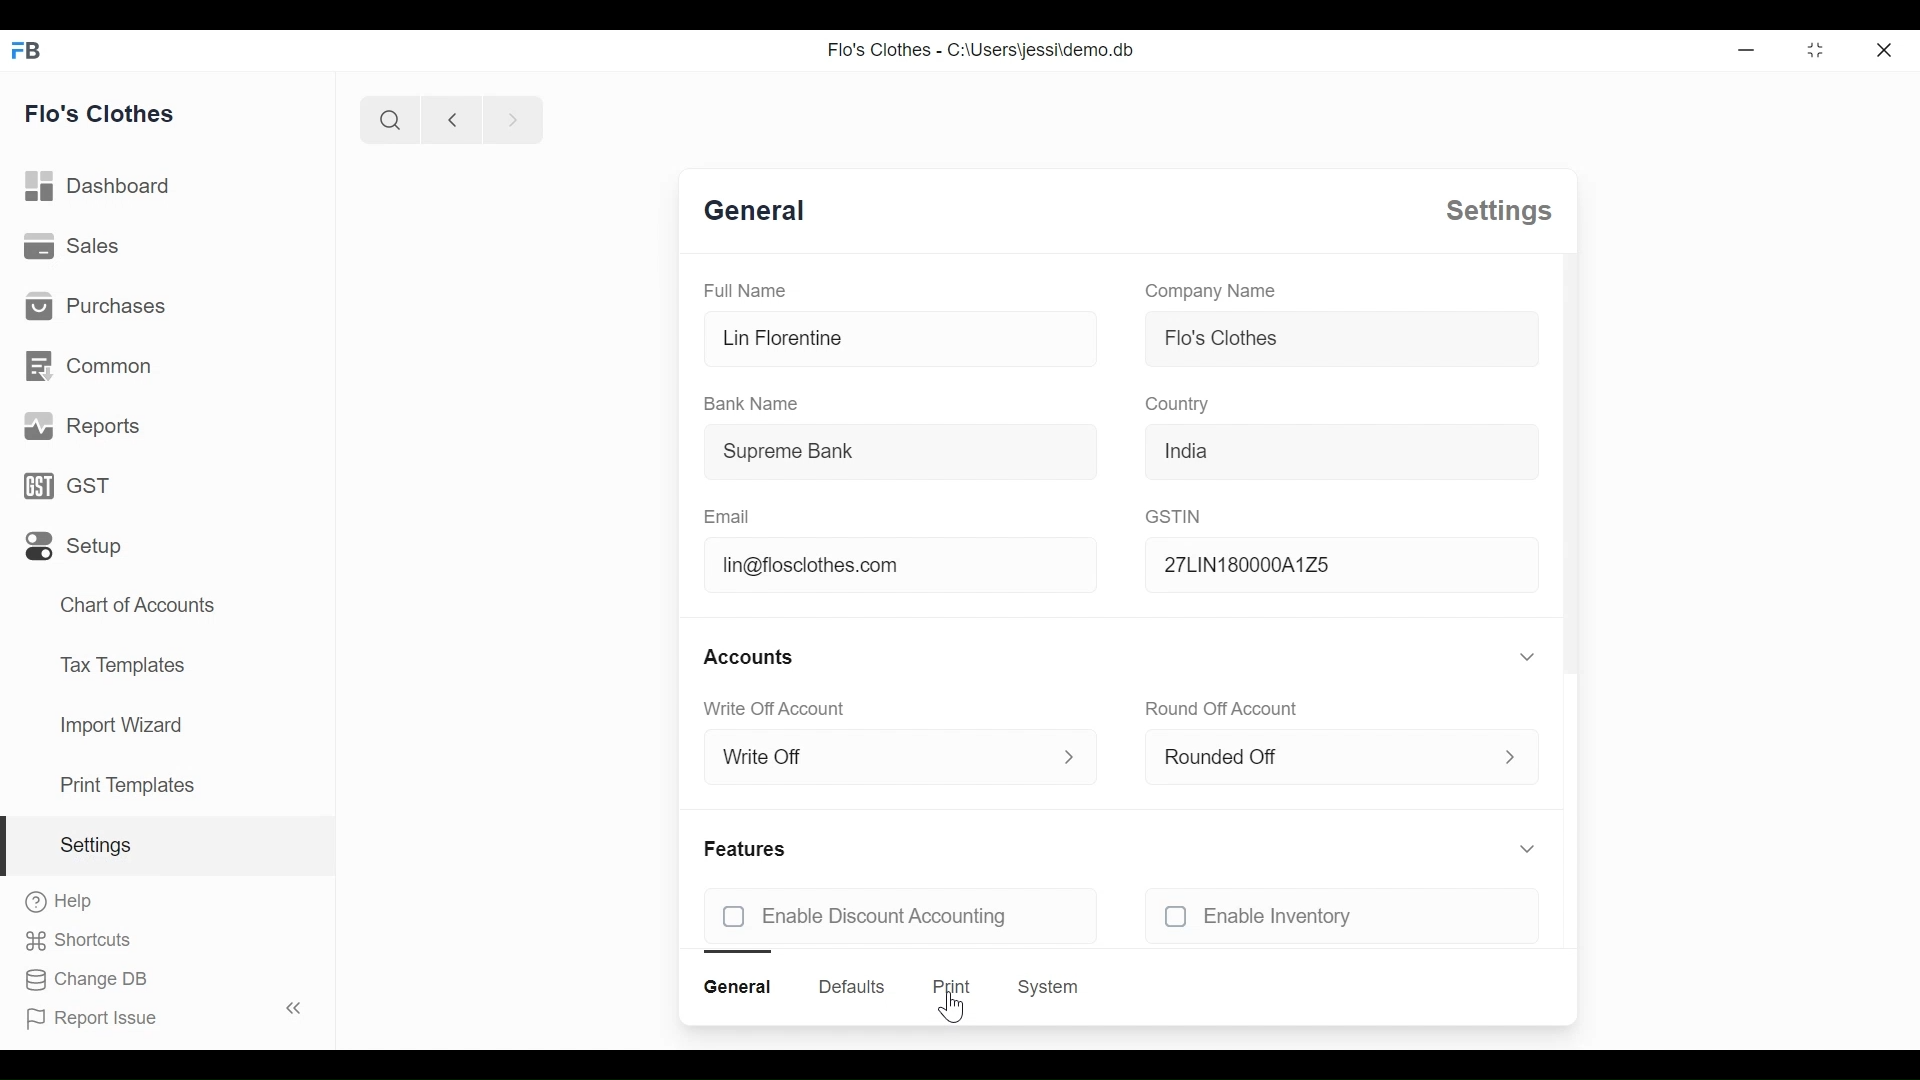  Describe the element at coordinates (1048, 987) in the screenshot. I see `system` at that location.